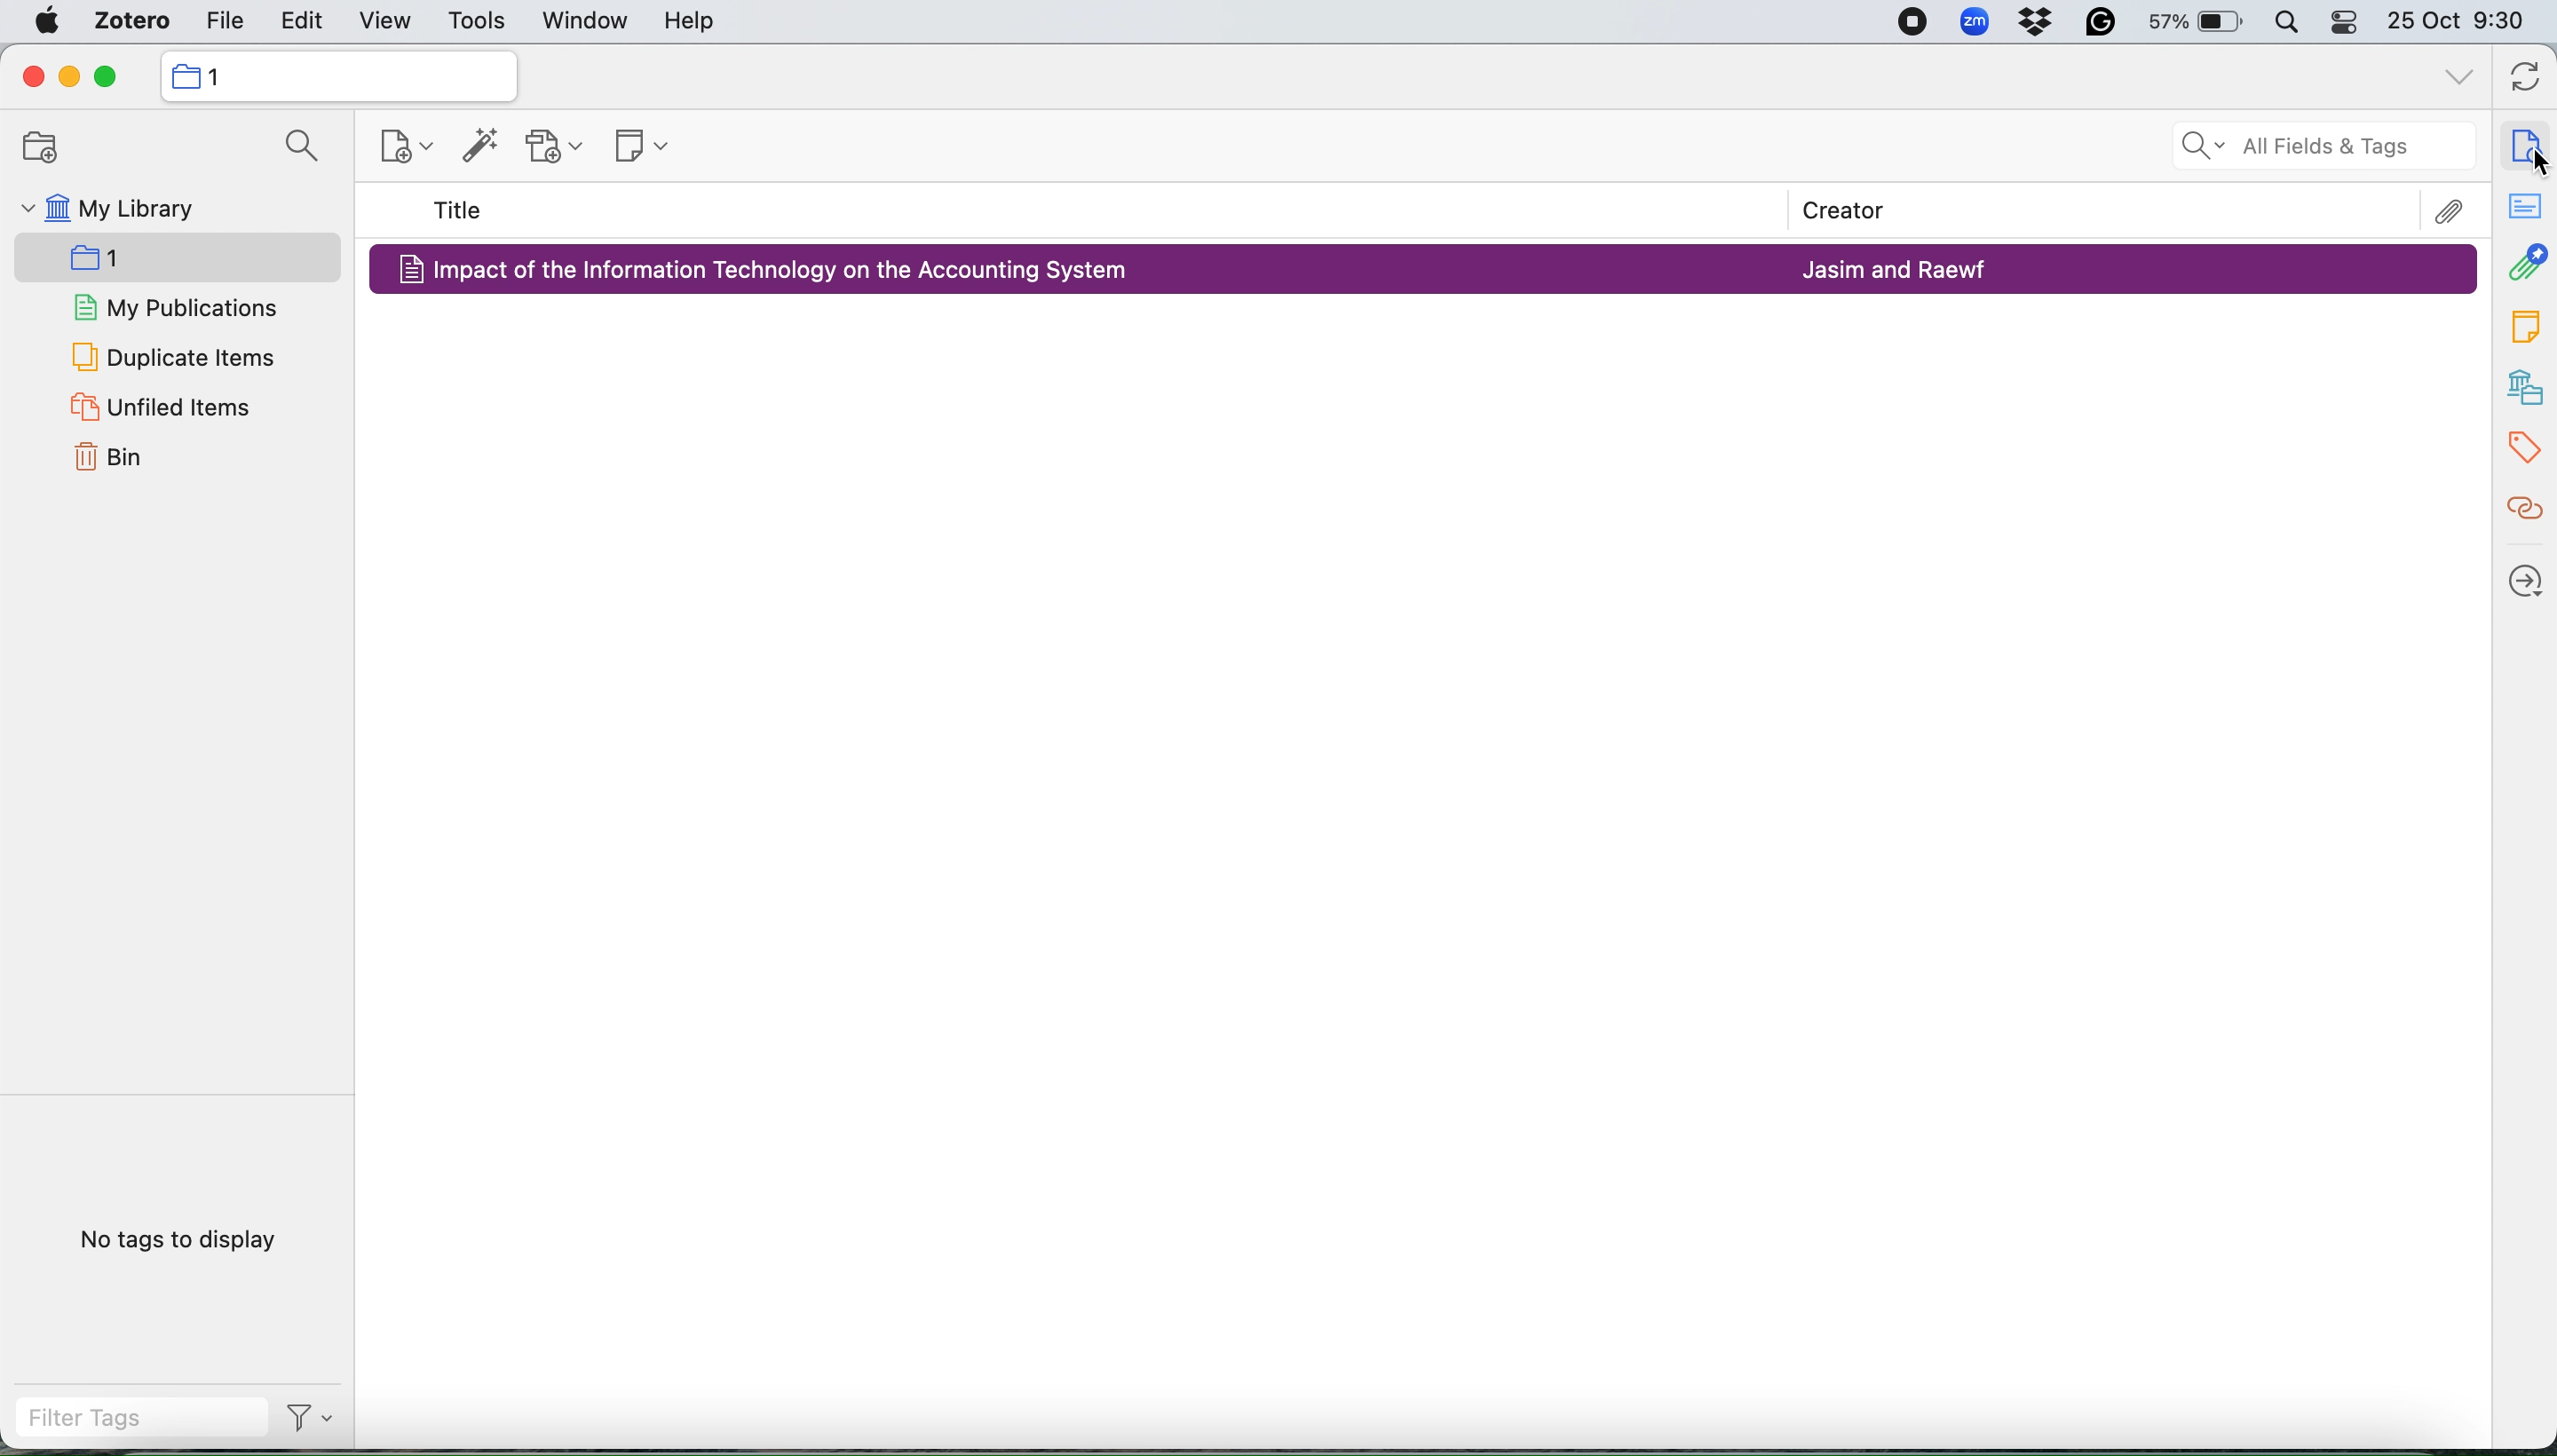 Image resolution: width=2557 pixels, height=1456 pixels. Describe the element at coordinates (39, 147) in the screenshot. I see `add new collection` at that location.